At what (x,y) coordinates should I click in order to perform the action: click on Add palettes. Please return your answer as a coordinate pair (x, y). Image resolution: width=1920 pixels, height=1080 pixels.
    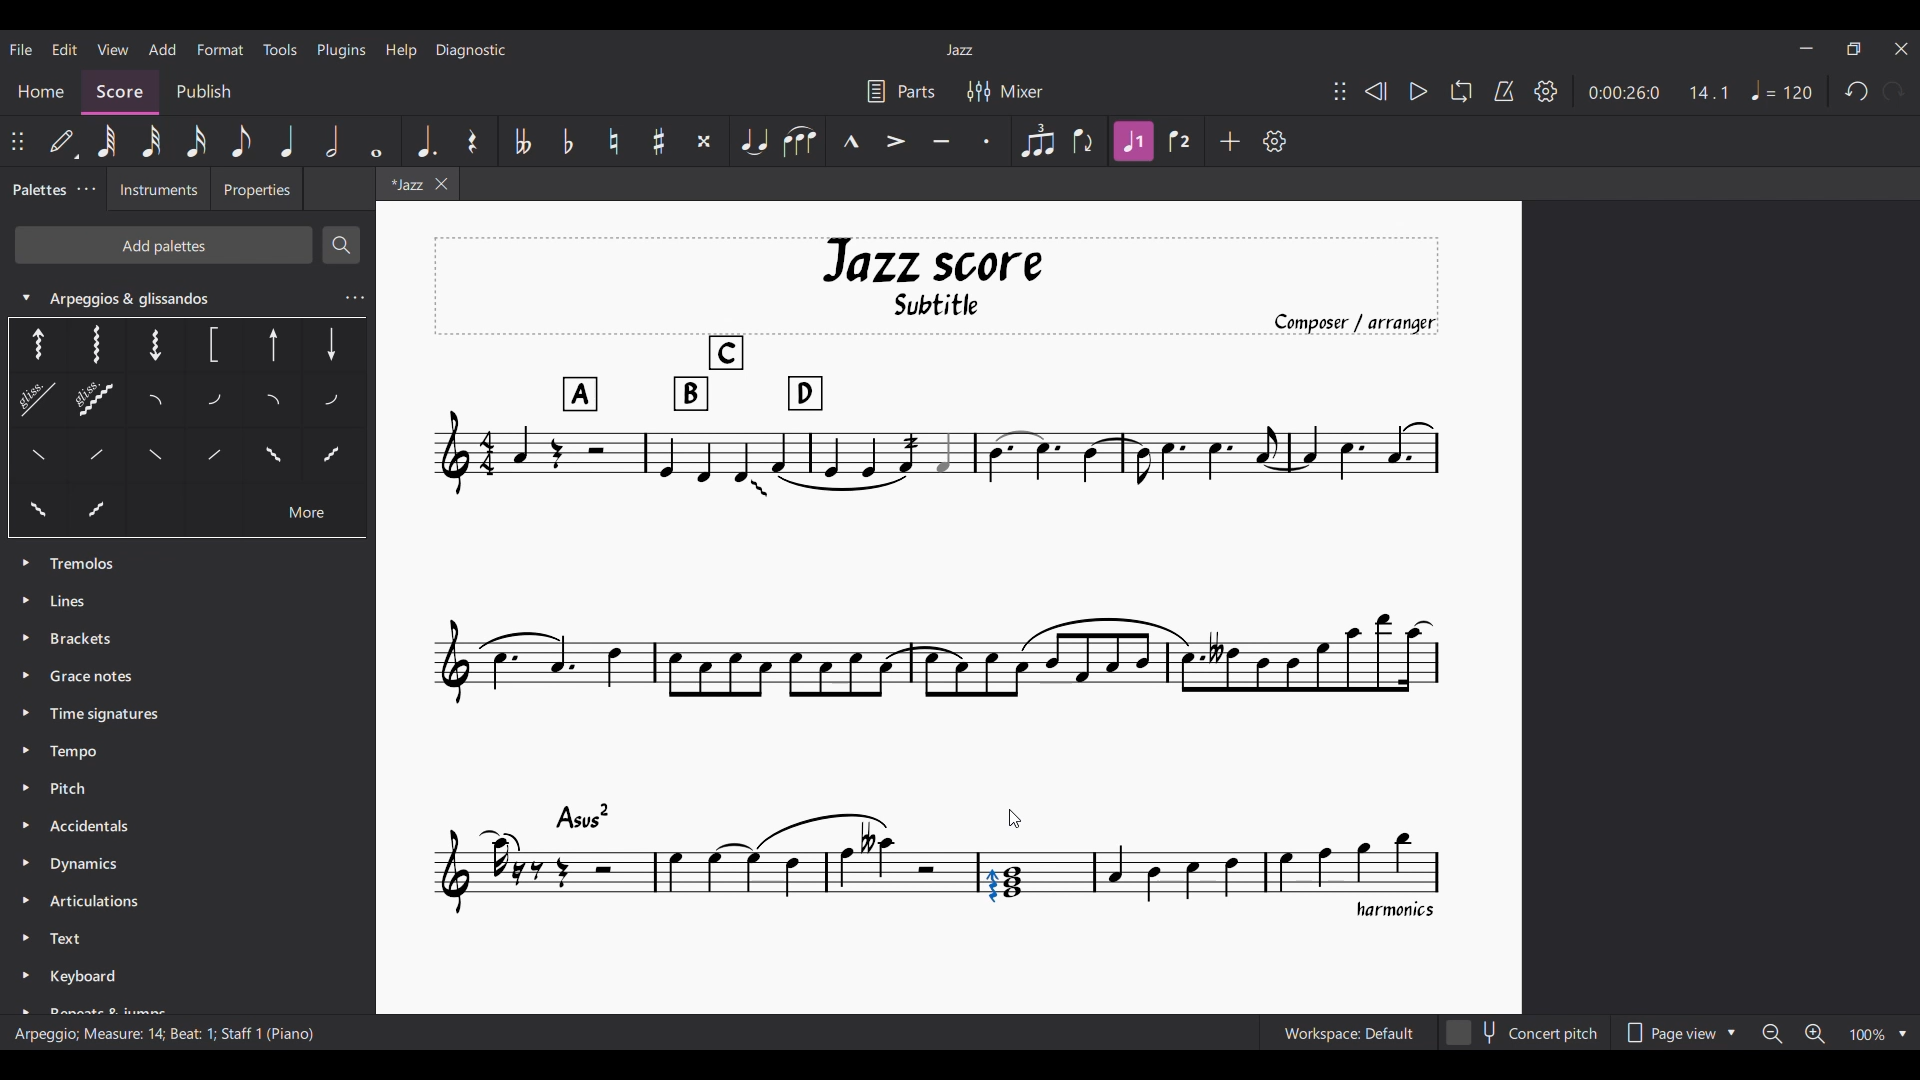
    Looking at the image, I should click on (163, 245).